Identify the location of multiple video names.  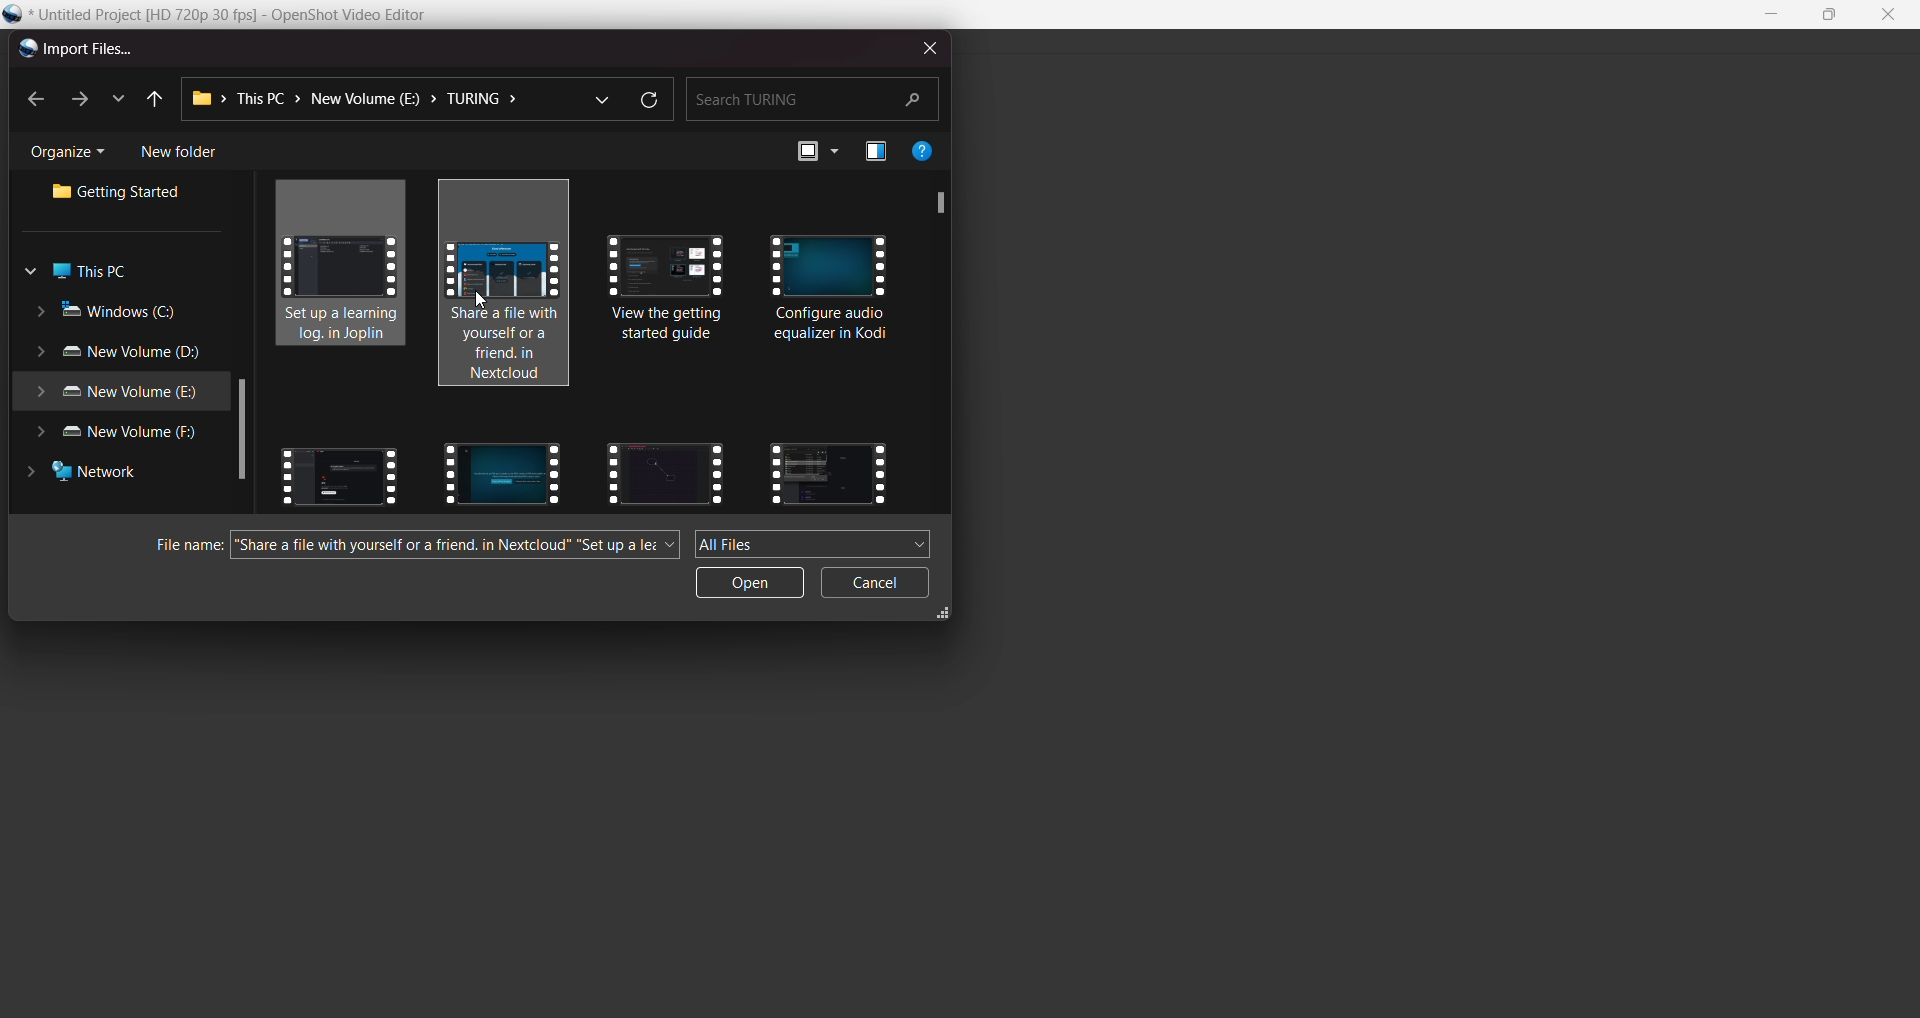
(457, 546).